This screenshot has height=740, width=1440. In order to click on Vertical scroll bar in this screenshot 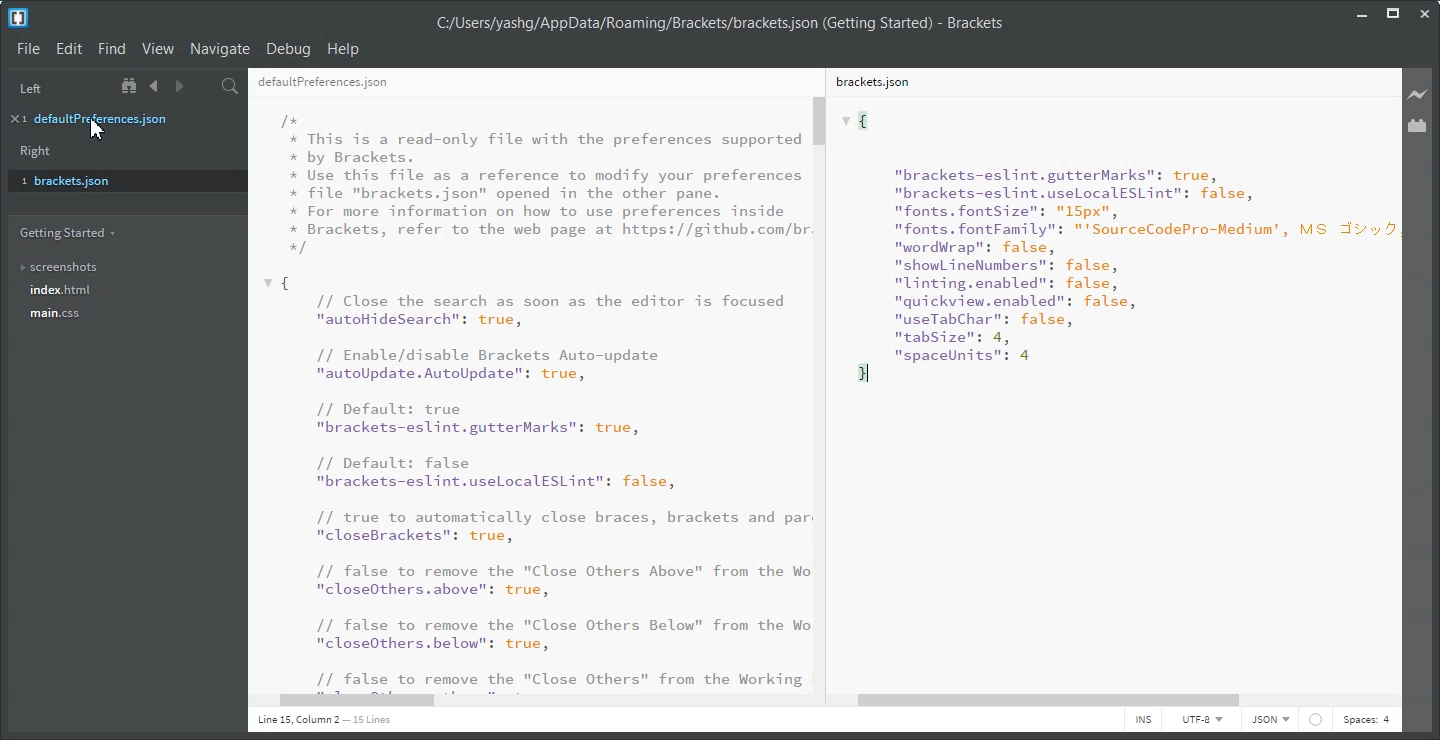, I will do `click(1395, 378)`.